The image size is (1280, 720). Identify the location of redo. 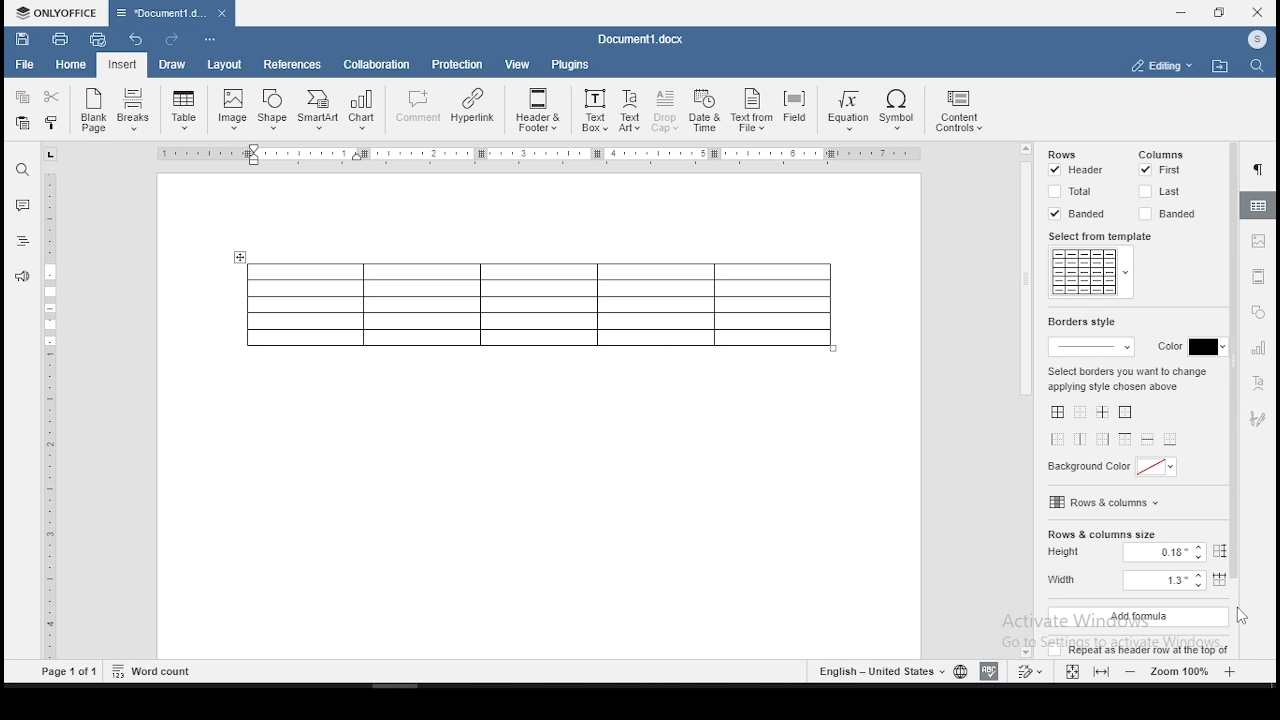
(170, 39).